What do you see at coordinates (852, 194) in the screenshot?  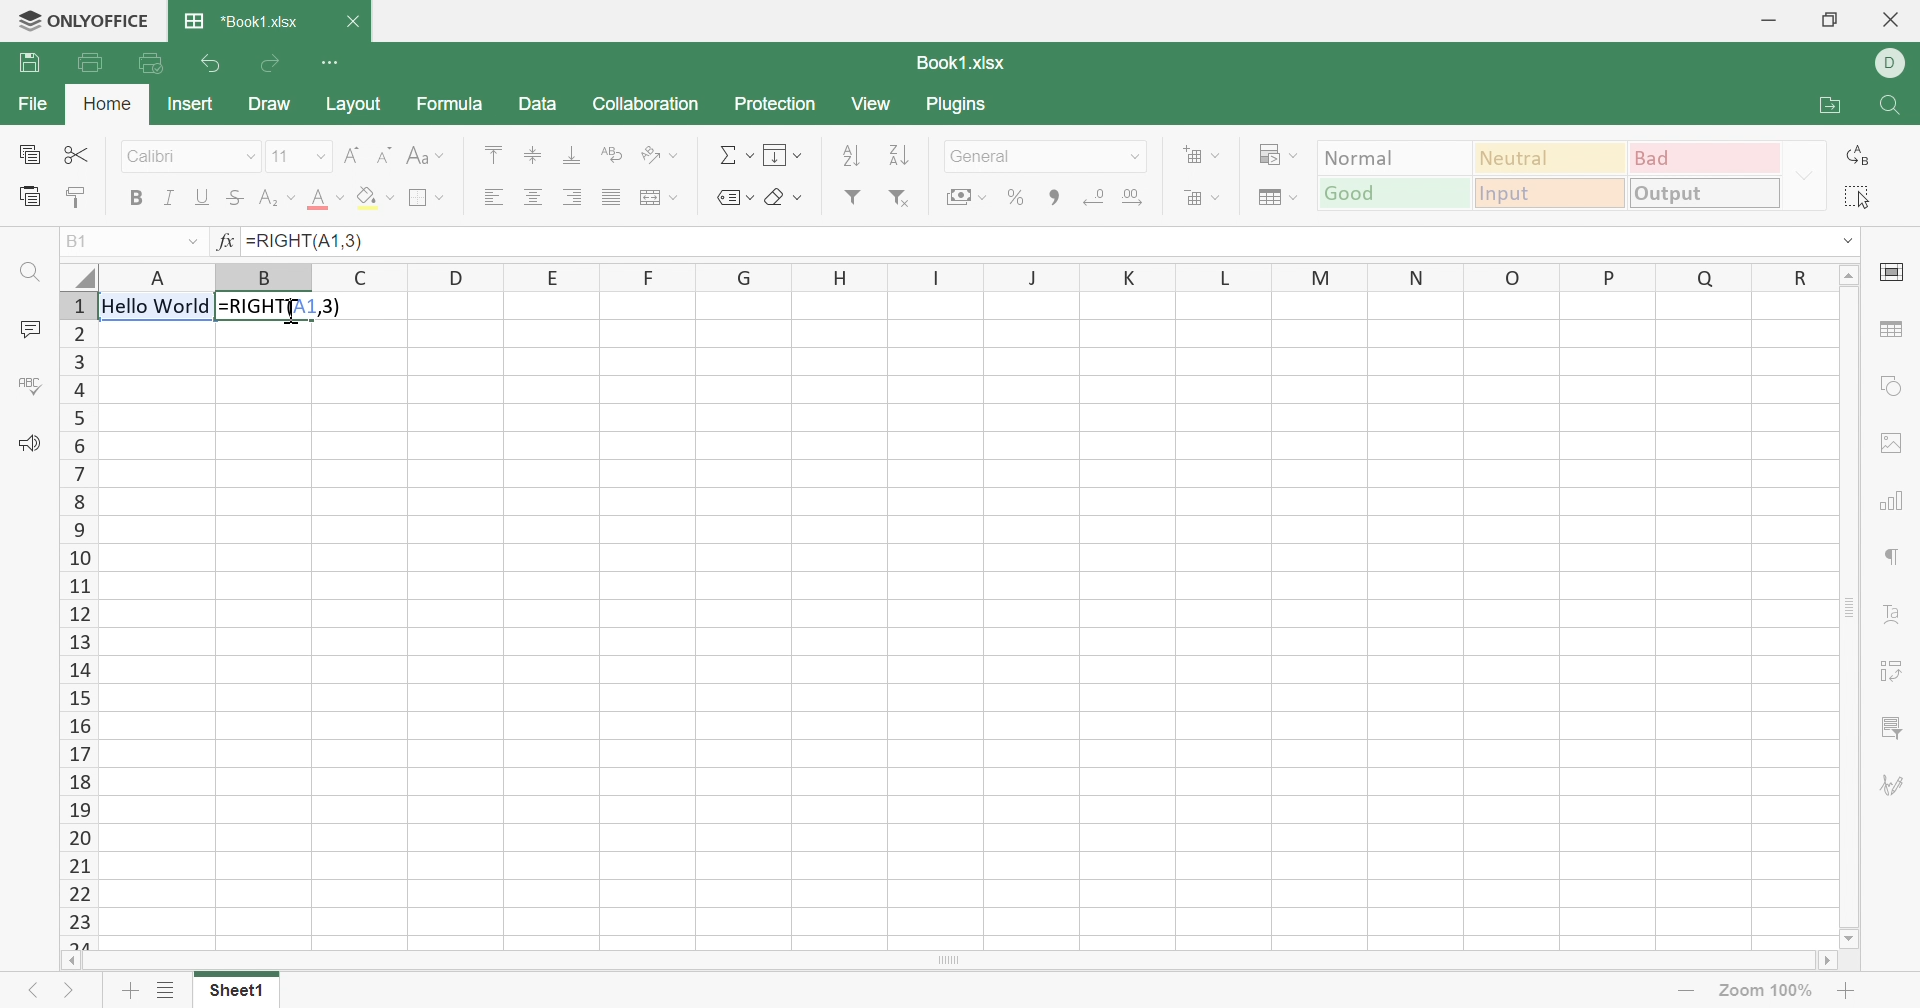 I see `Filter` at bounding box center [852, 194].